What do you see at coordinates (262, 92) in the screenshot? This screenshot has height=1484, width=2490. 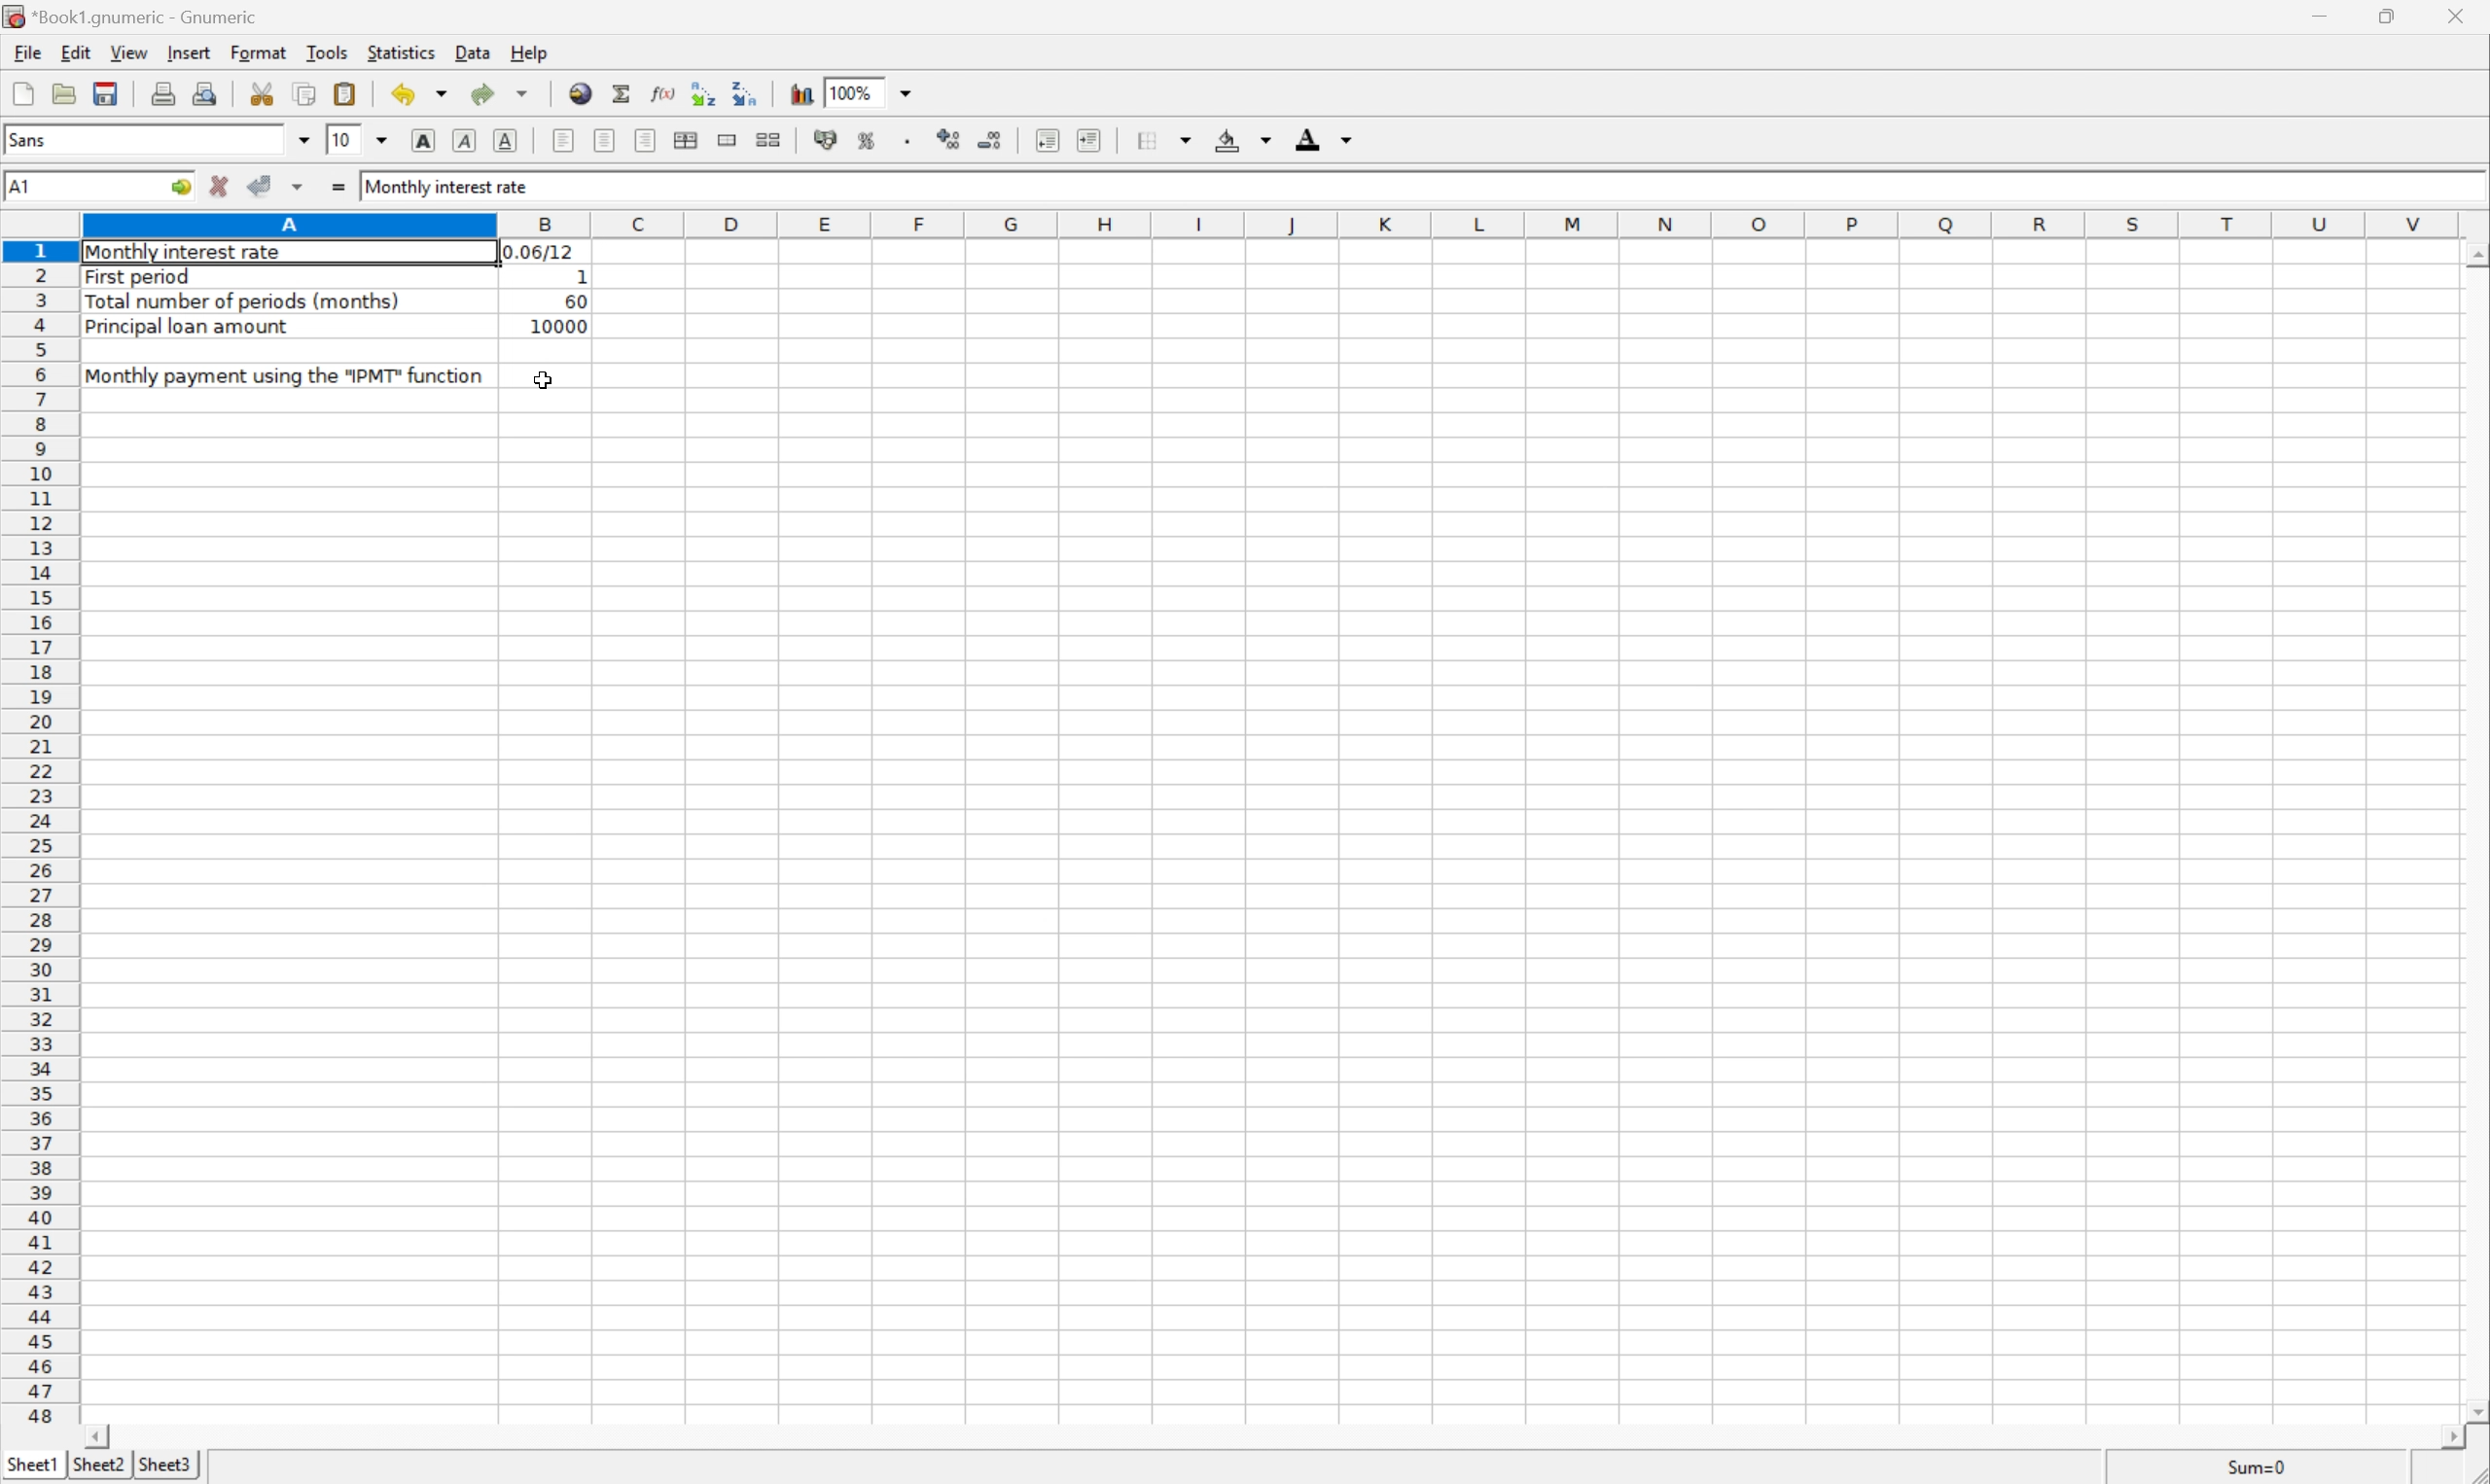 I see `Cut selection` at bounding box center [262, 92].